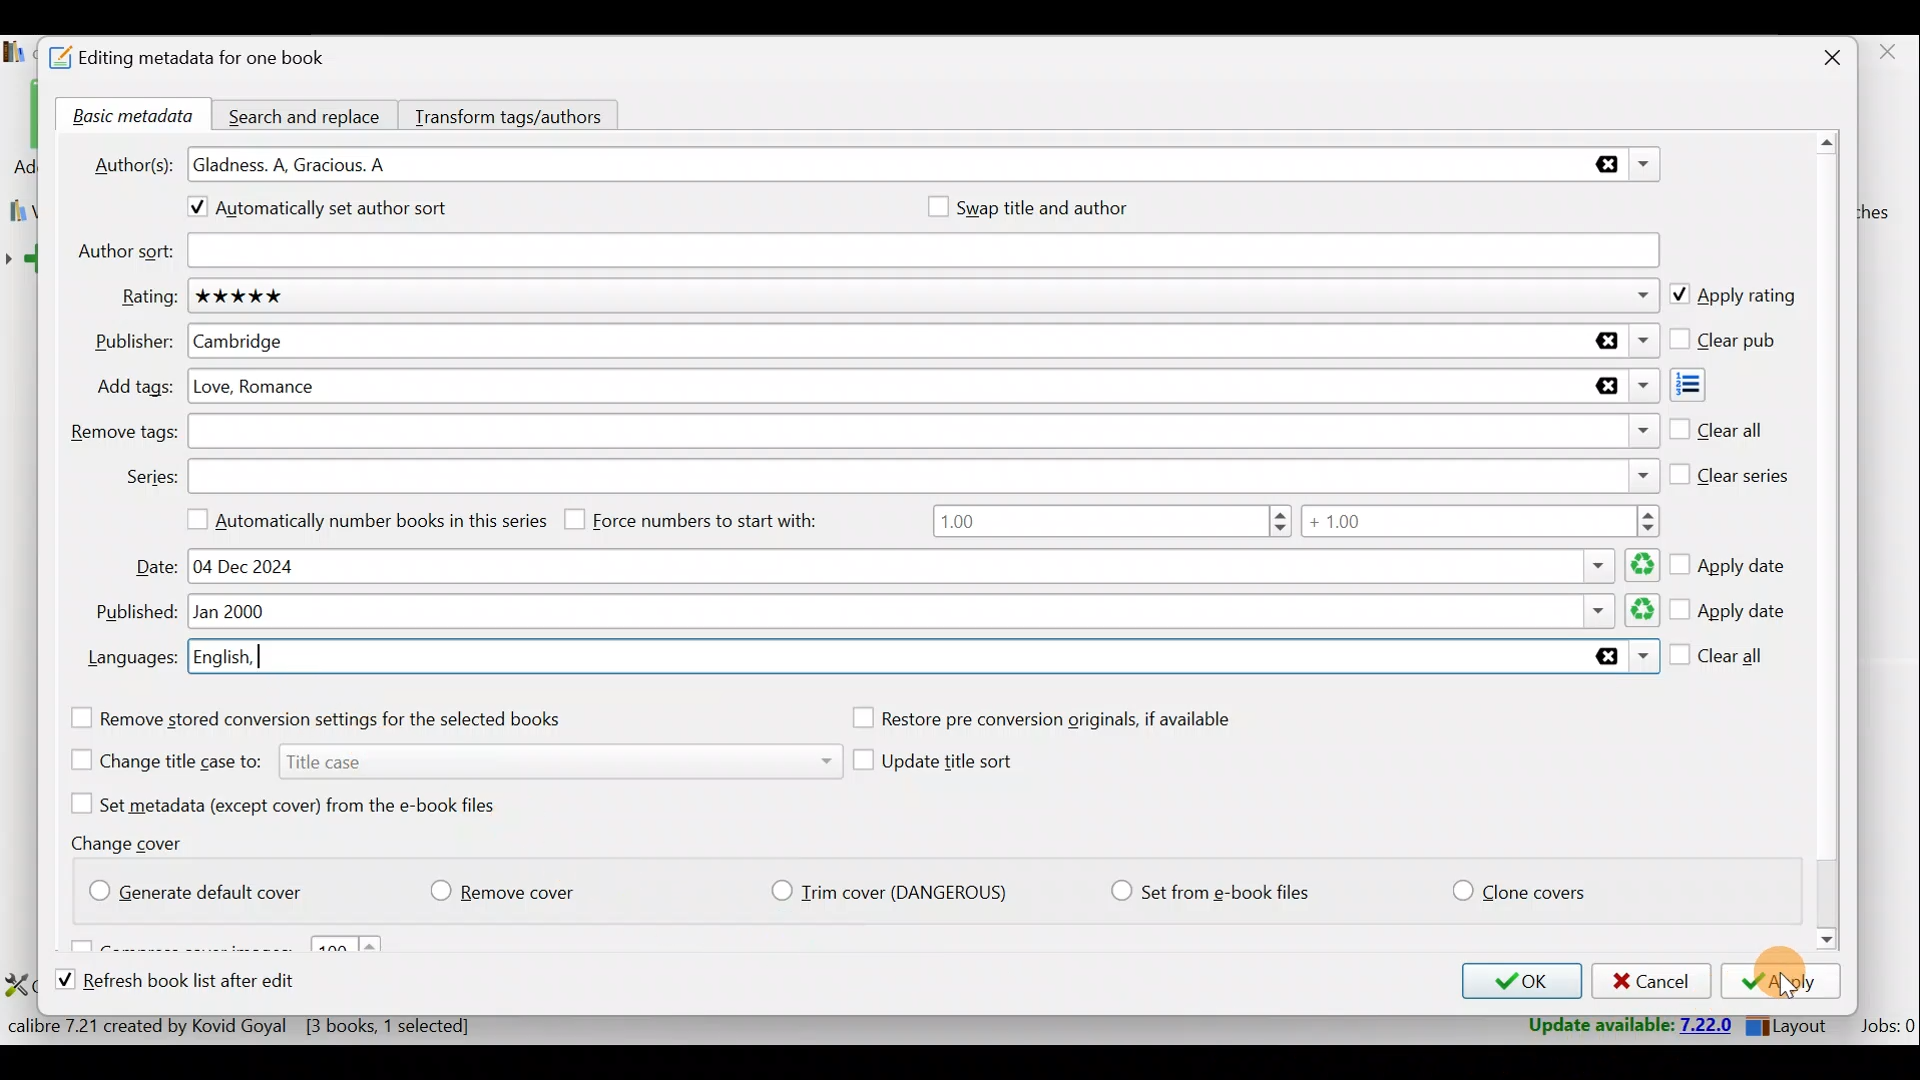  I want to click on Automatically set author sort, so click(333, 211).